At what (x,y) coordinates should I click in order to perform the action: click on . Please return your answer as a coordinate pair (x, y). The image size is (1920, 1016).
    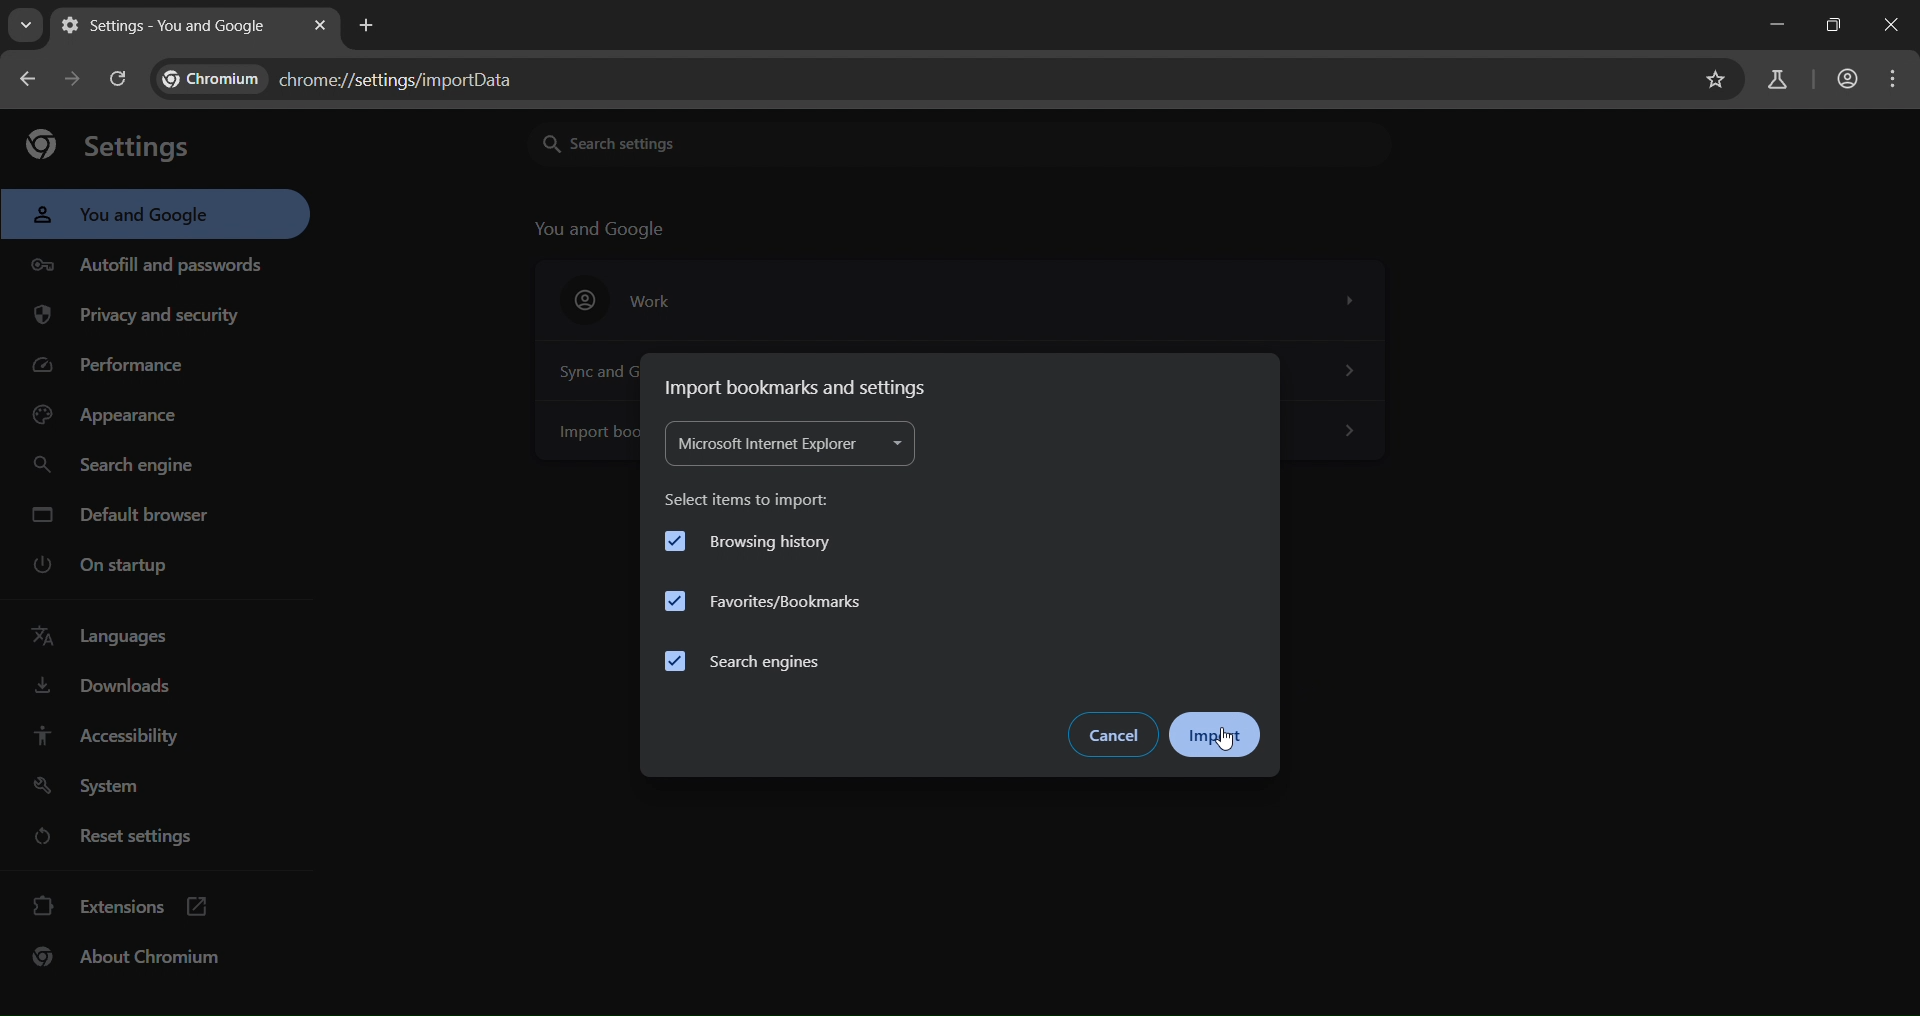
    Looking at the image, I should click on (1358, 438).